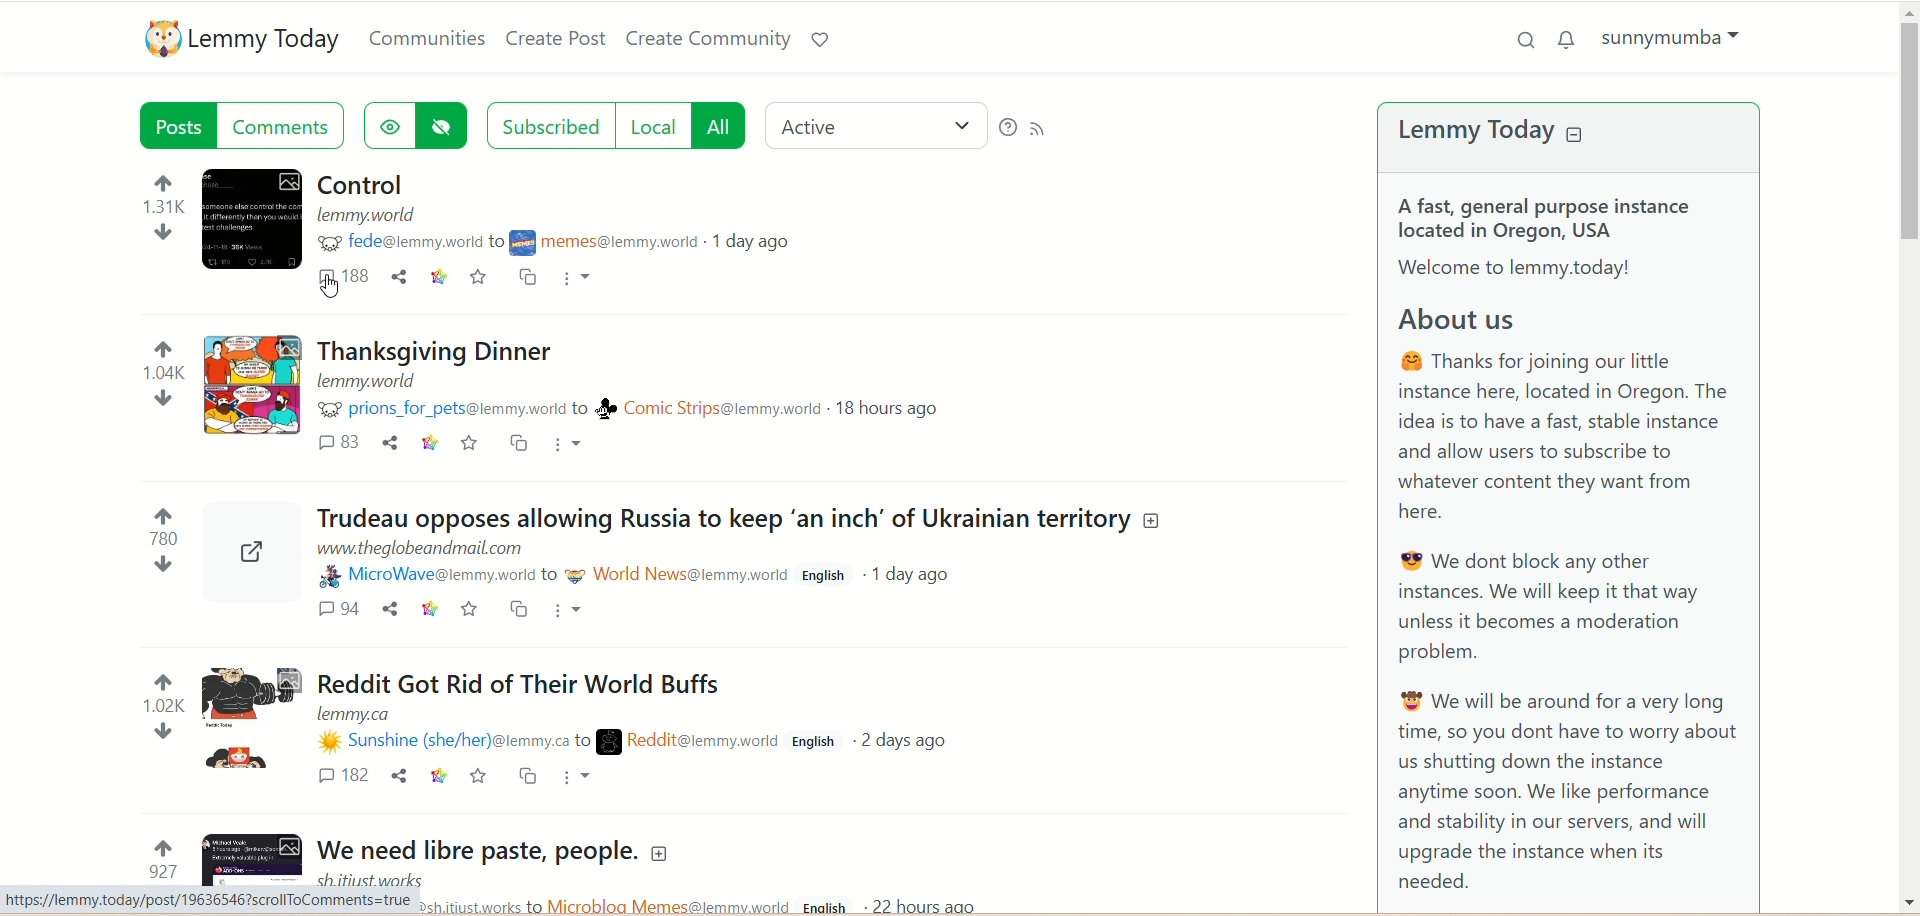 The image size is (1920, 916). I want to click on community, so click(664, 902).